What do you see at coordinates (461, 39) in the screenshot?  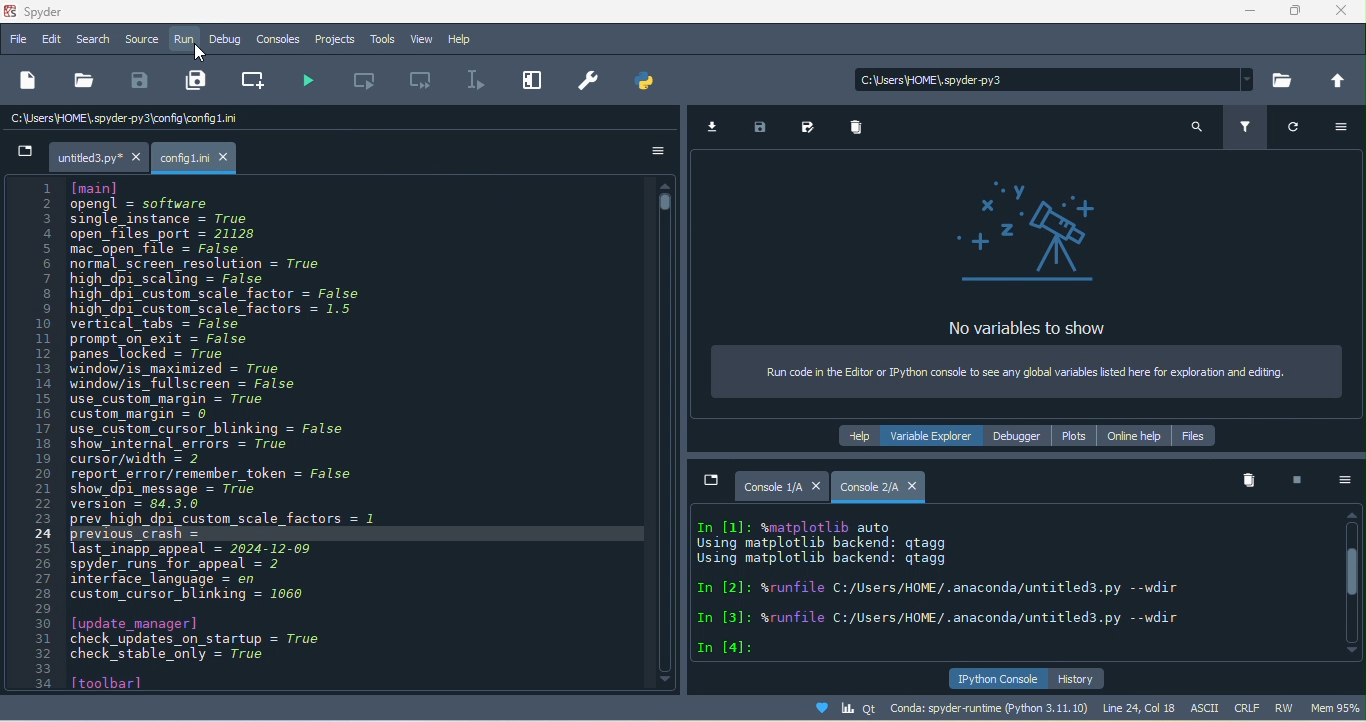 I see `help` at bounding box center [461, 39].